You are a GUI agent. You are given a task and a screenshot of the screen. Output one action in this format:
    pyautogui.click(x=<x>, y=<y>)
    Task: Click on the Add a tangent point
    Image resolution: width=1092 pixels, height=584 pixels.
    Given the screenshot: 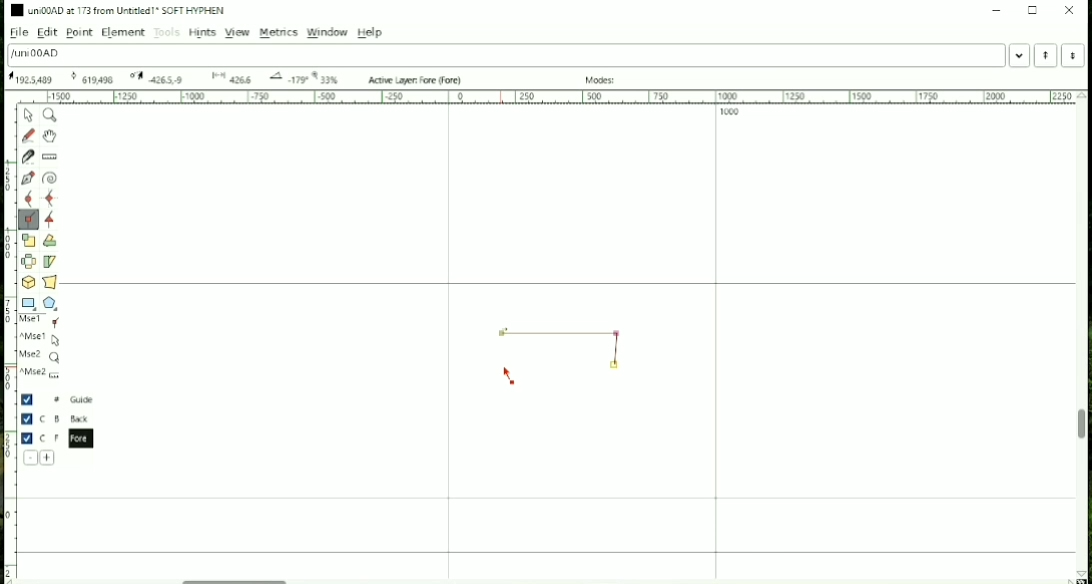 What is the action you would take?
    pyautogui.click(x=50, y=221)
    